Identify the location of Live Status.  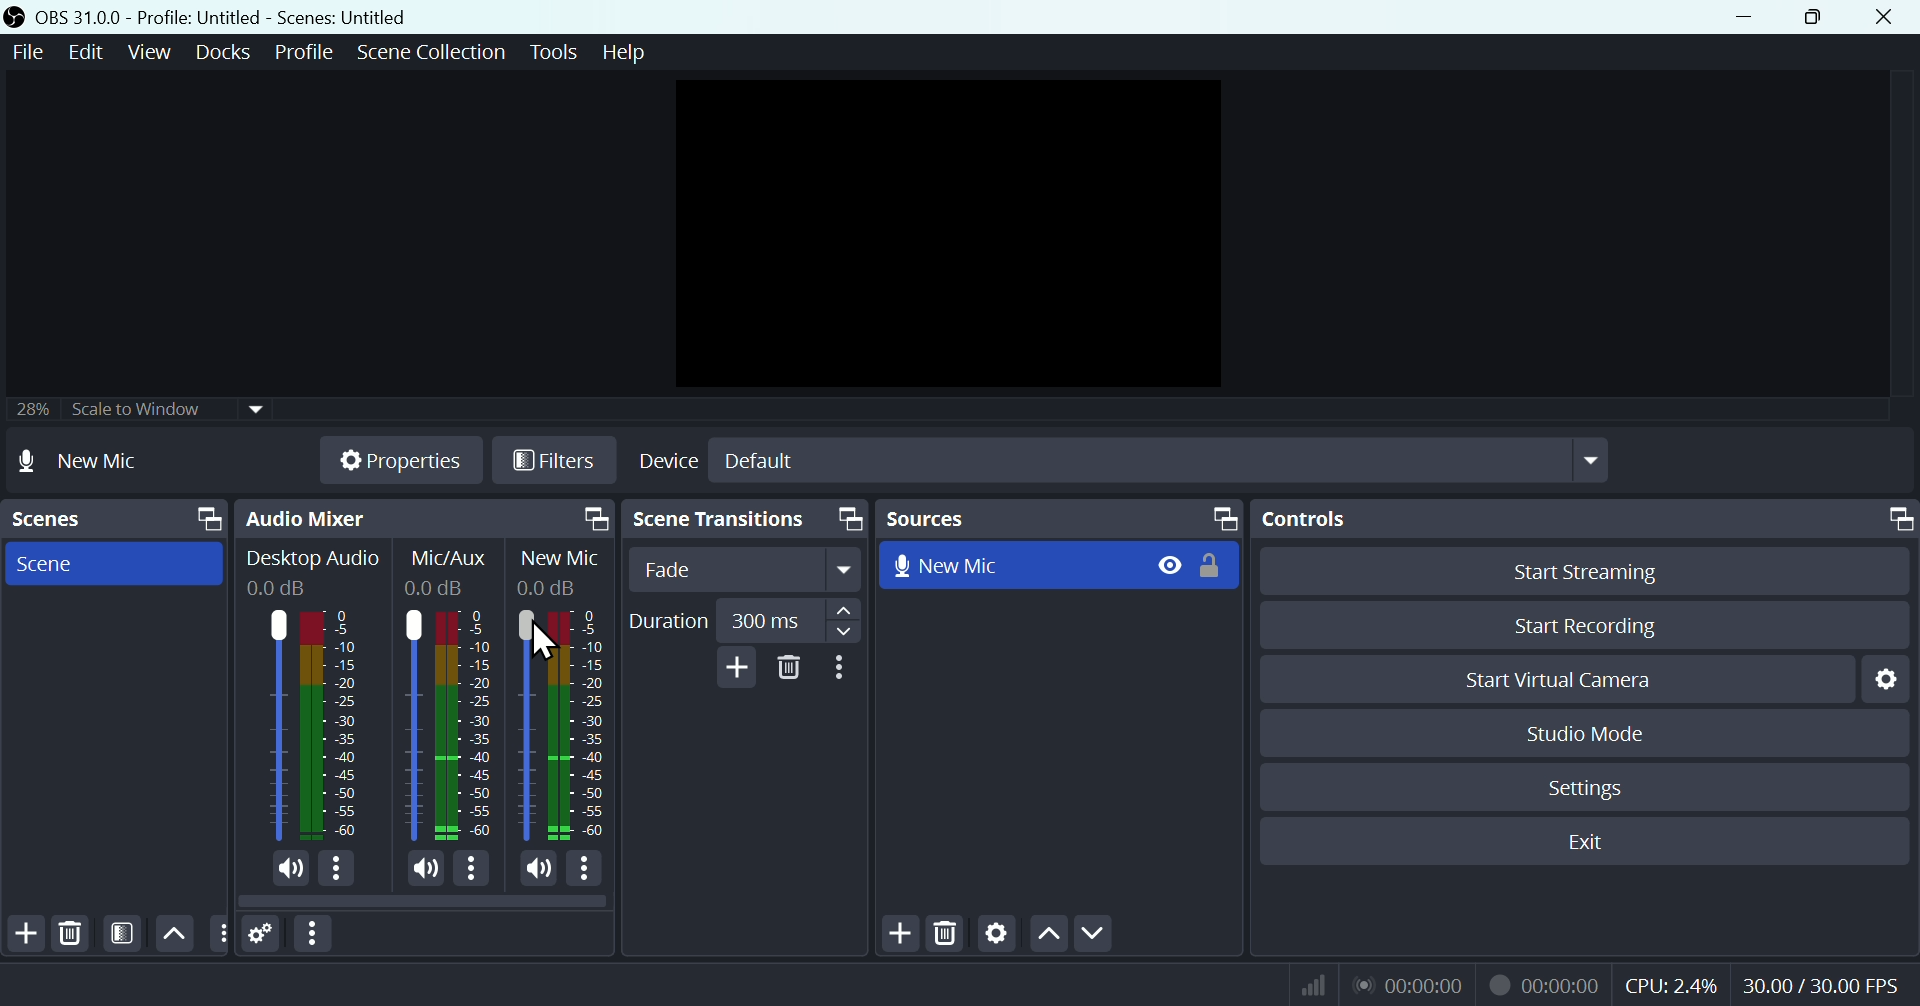
(1407, 983).